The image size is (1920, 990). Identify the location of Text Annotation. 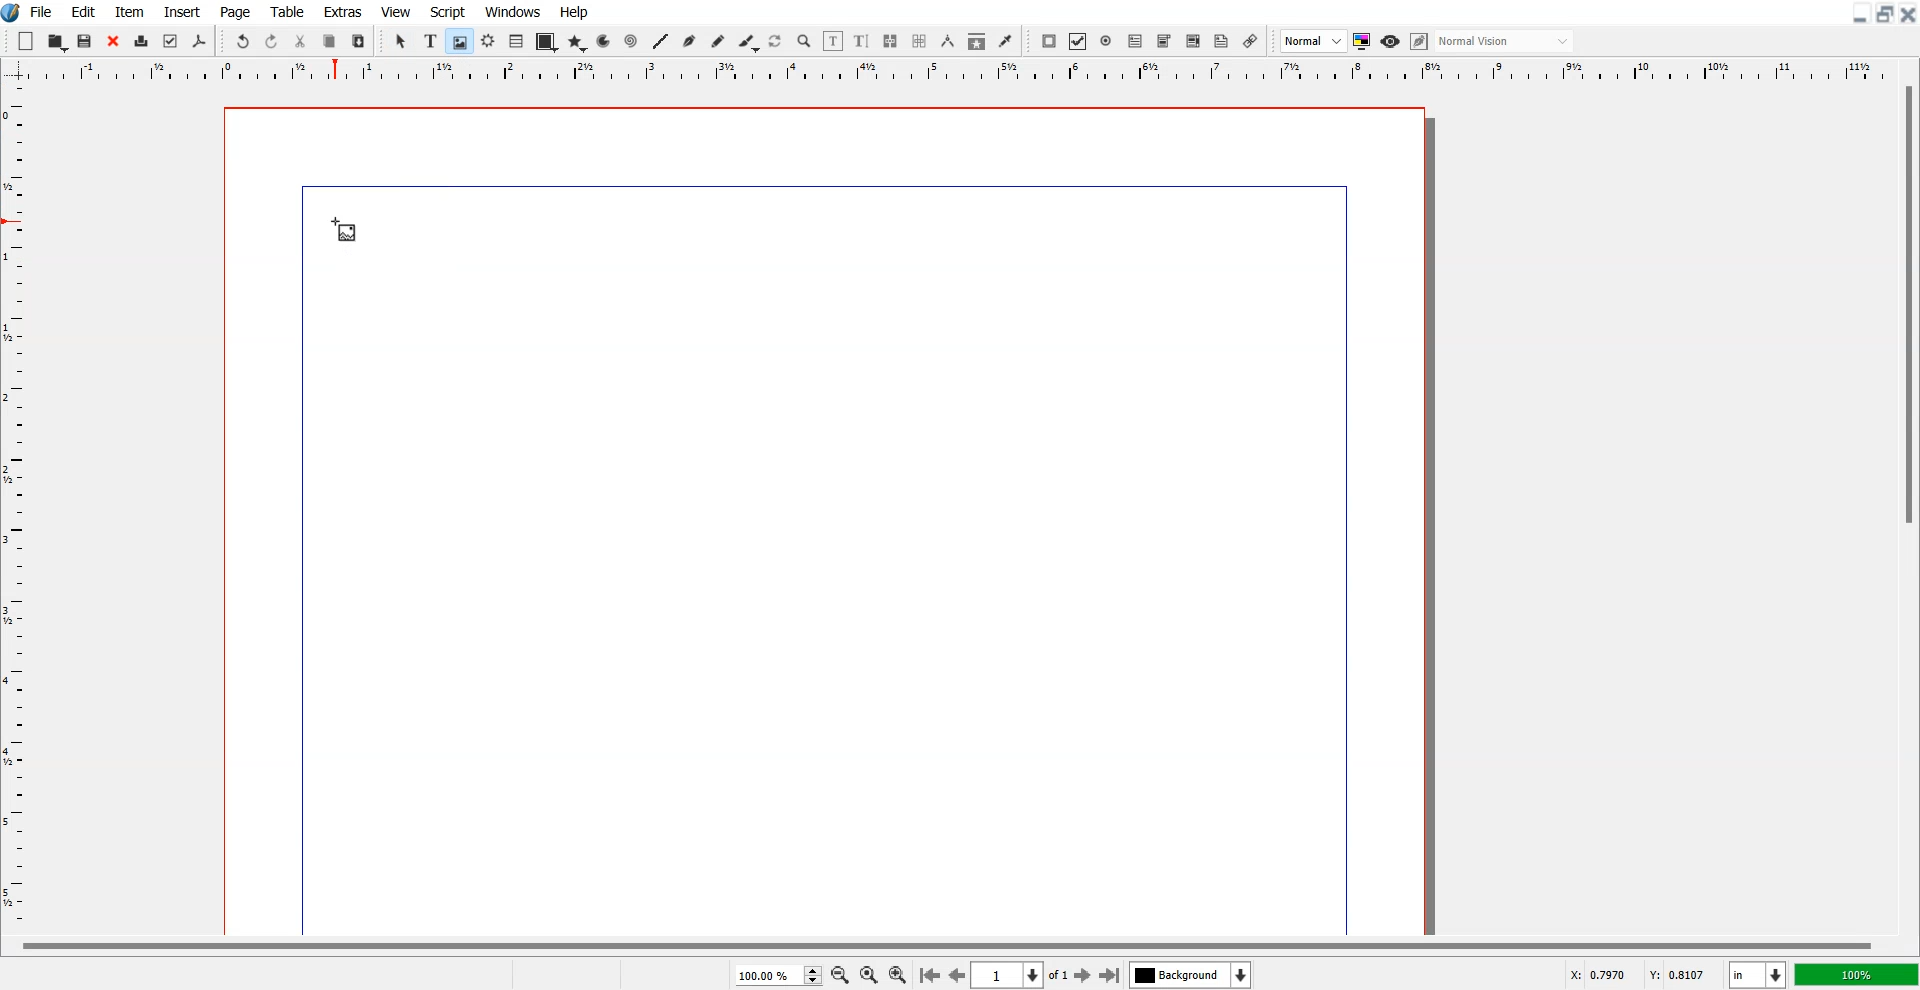
(1222, 42).